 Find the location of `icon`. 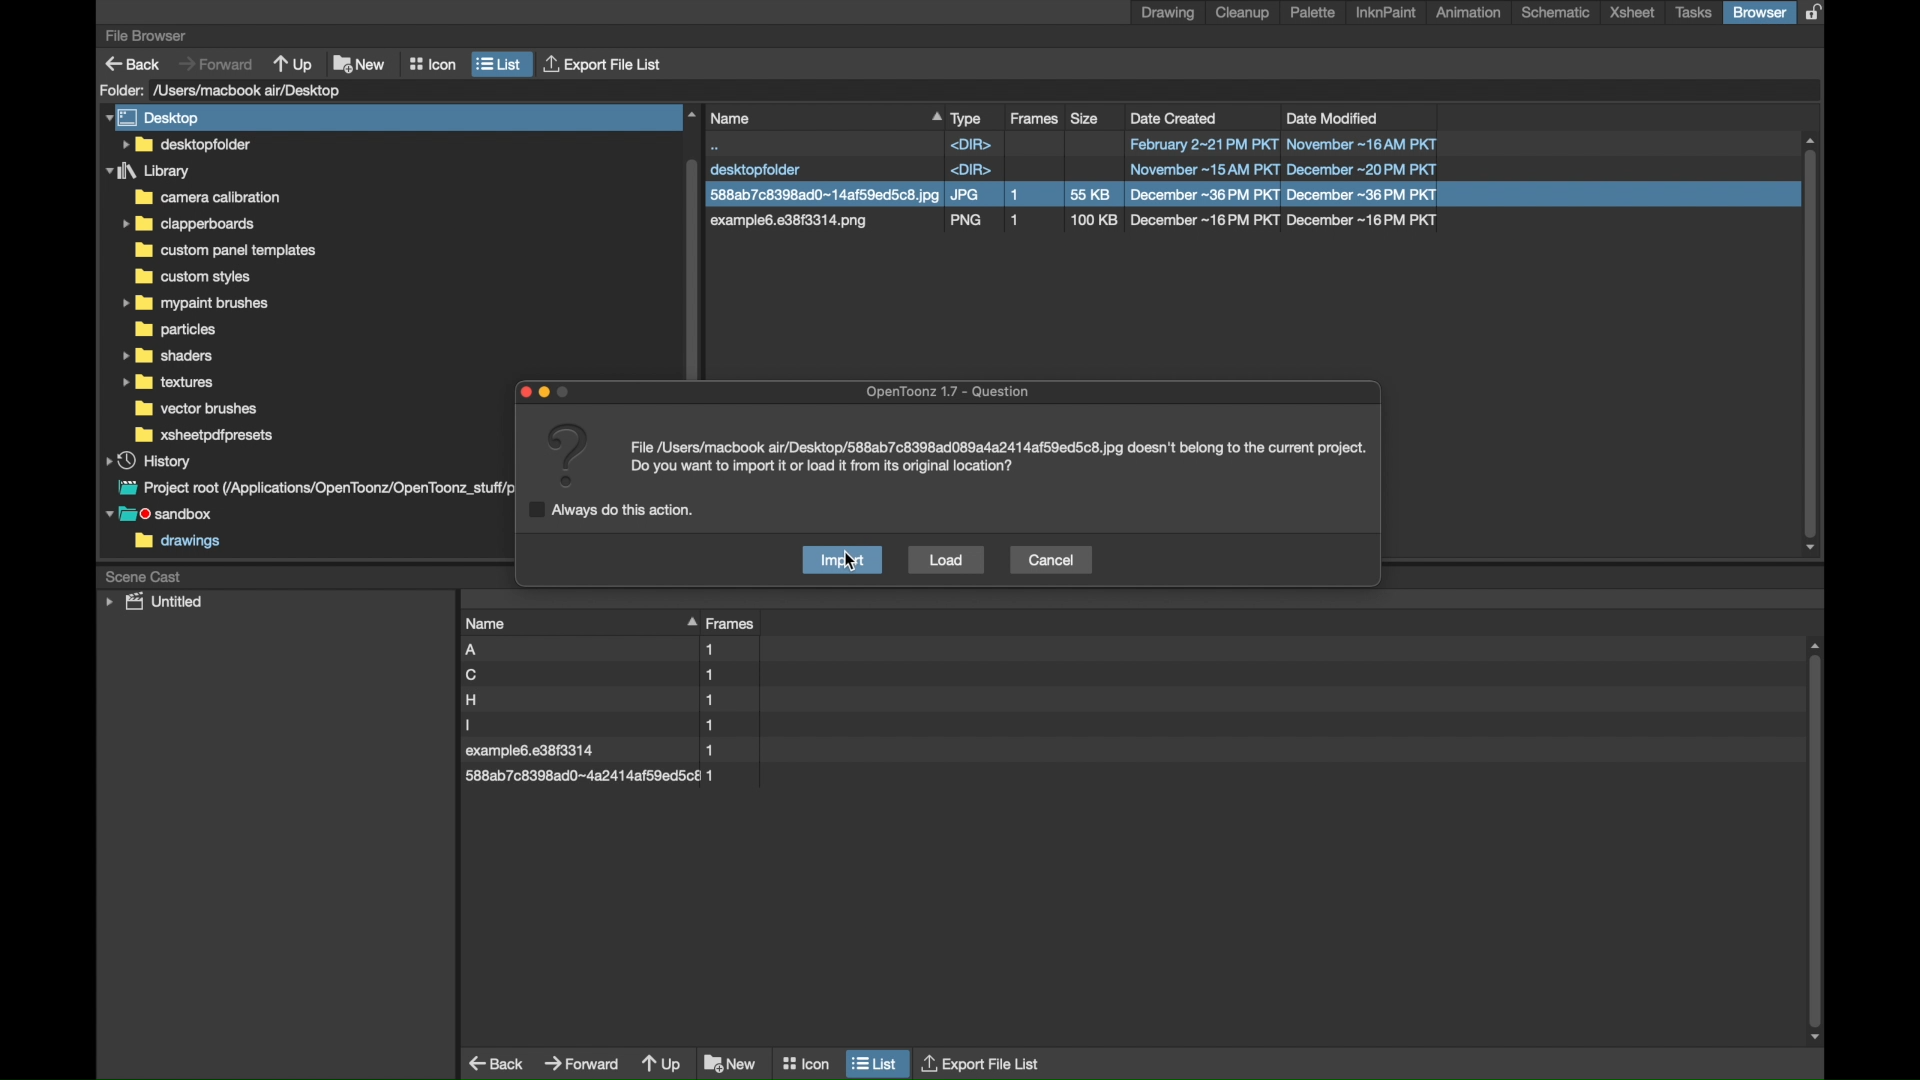

icon is located at coordinates (433, 64).